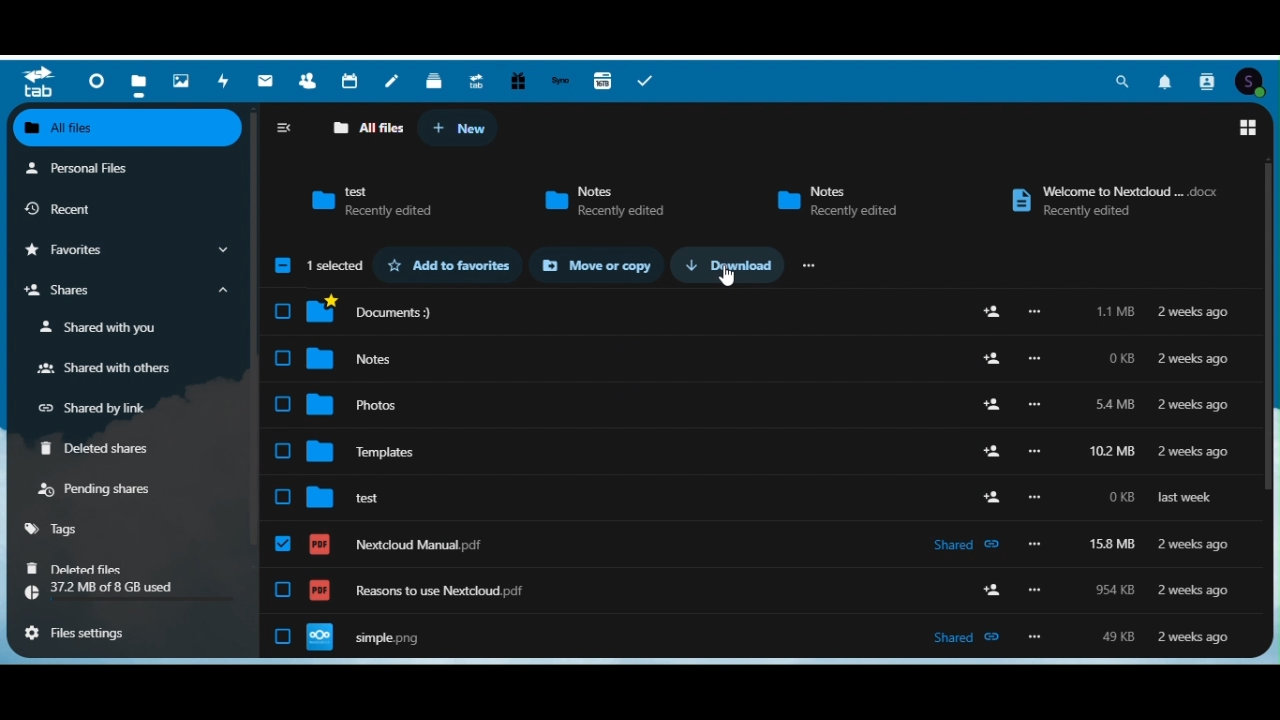 This screenshot has height=720, width=1280. I want to click on Tasks, so click(647, 82).